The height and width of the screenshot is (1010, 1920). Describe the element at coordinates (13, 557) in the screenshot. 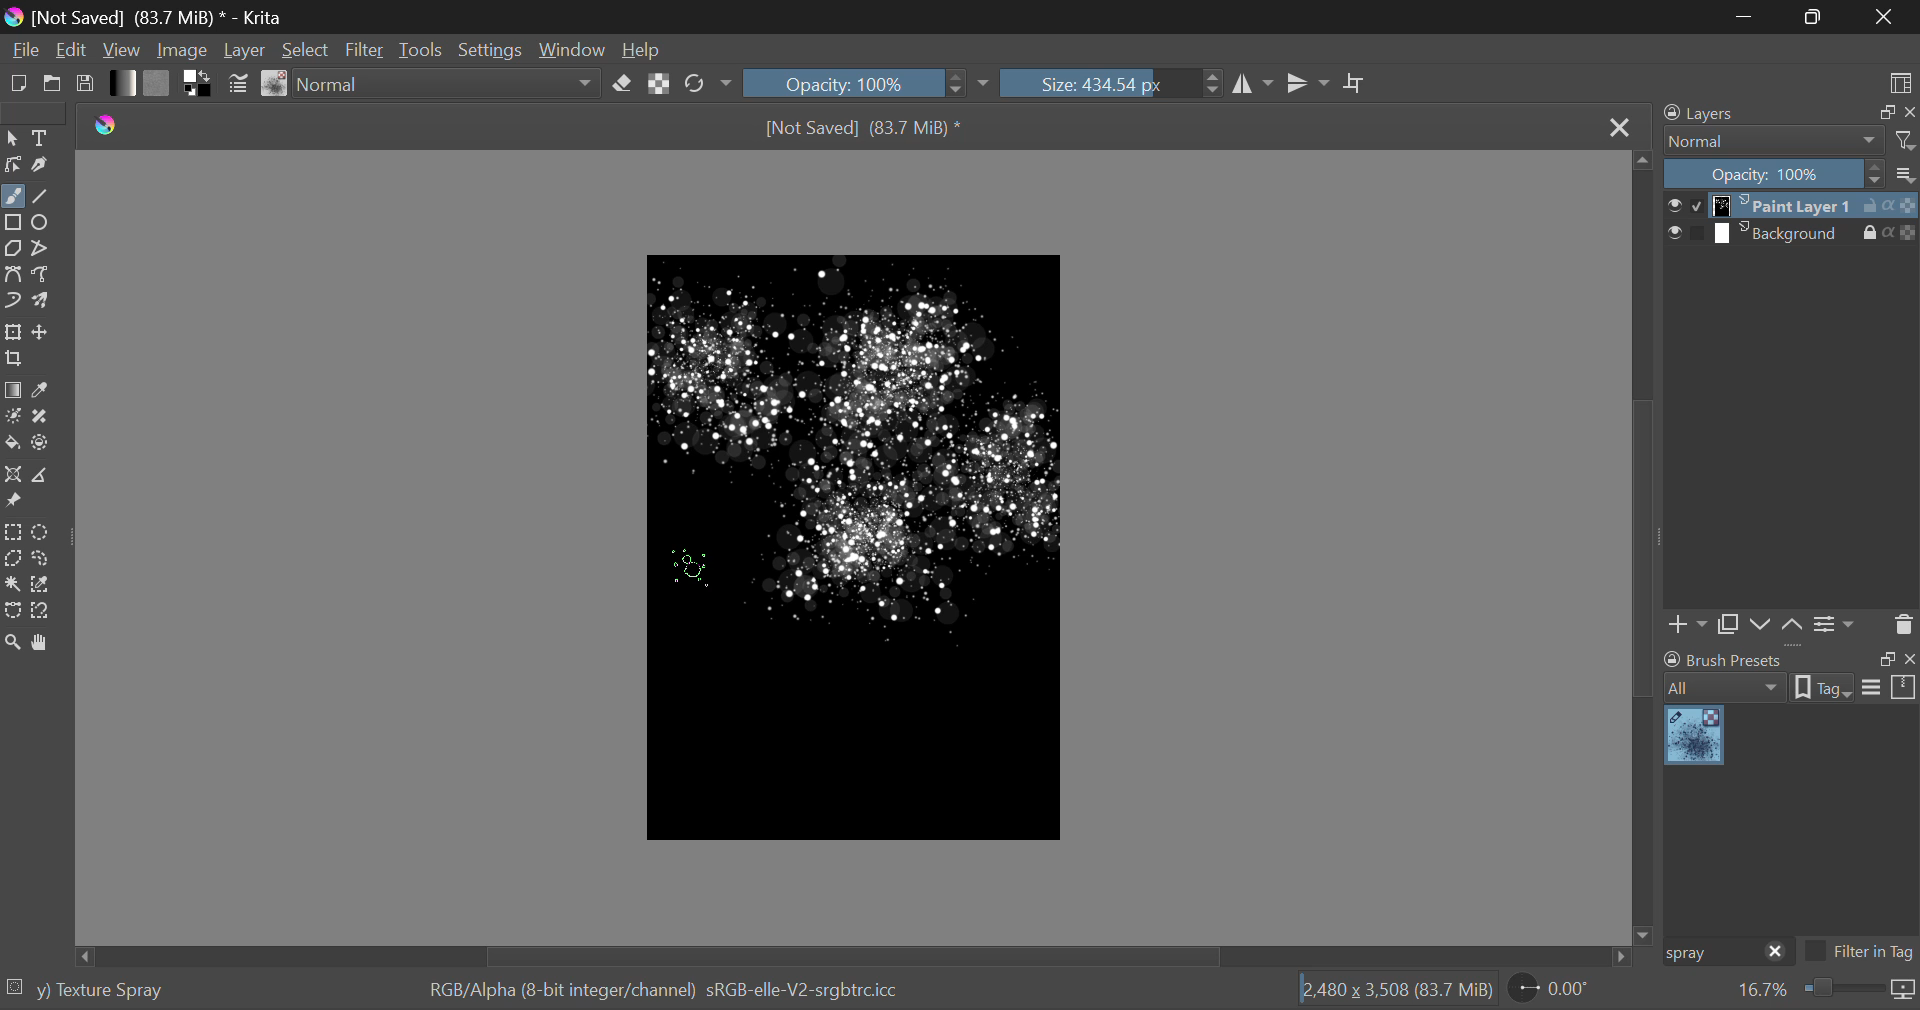

I see `Polygon Selection` at that location.